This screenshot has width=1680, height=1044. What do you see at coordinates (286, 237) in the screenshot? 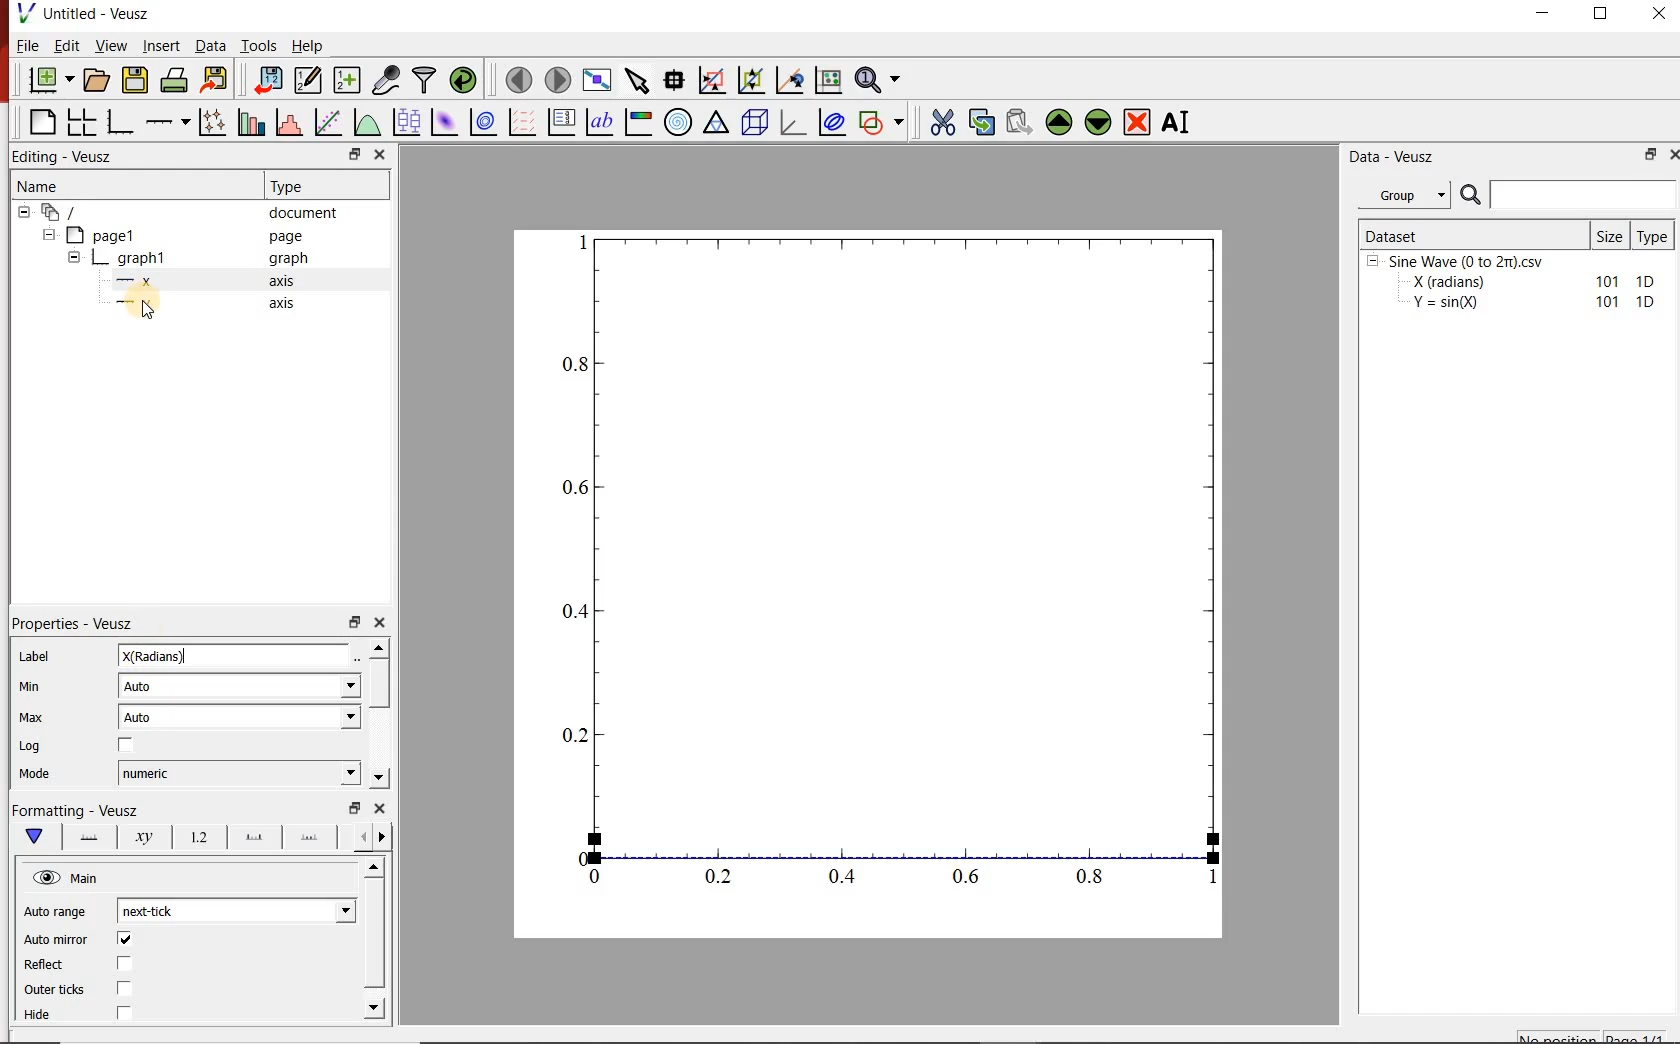
I see `page` at bounding box center [286, 237].